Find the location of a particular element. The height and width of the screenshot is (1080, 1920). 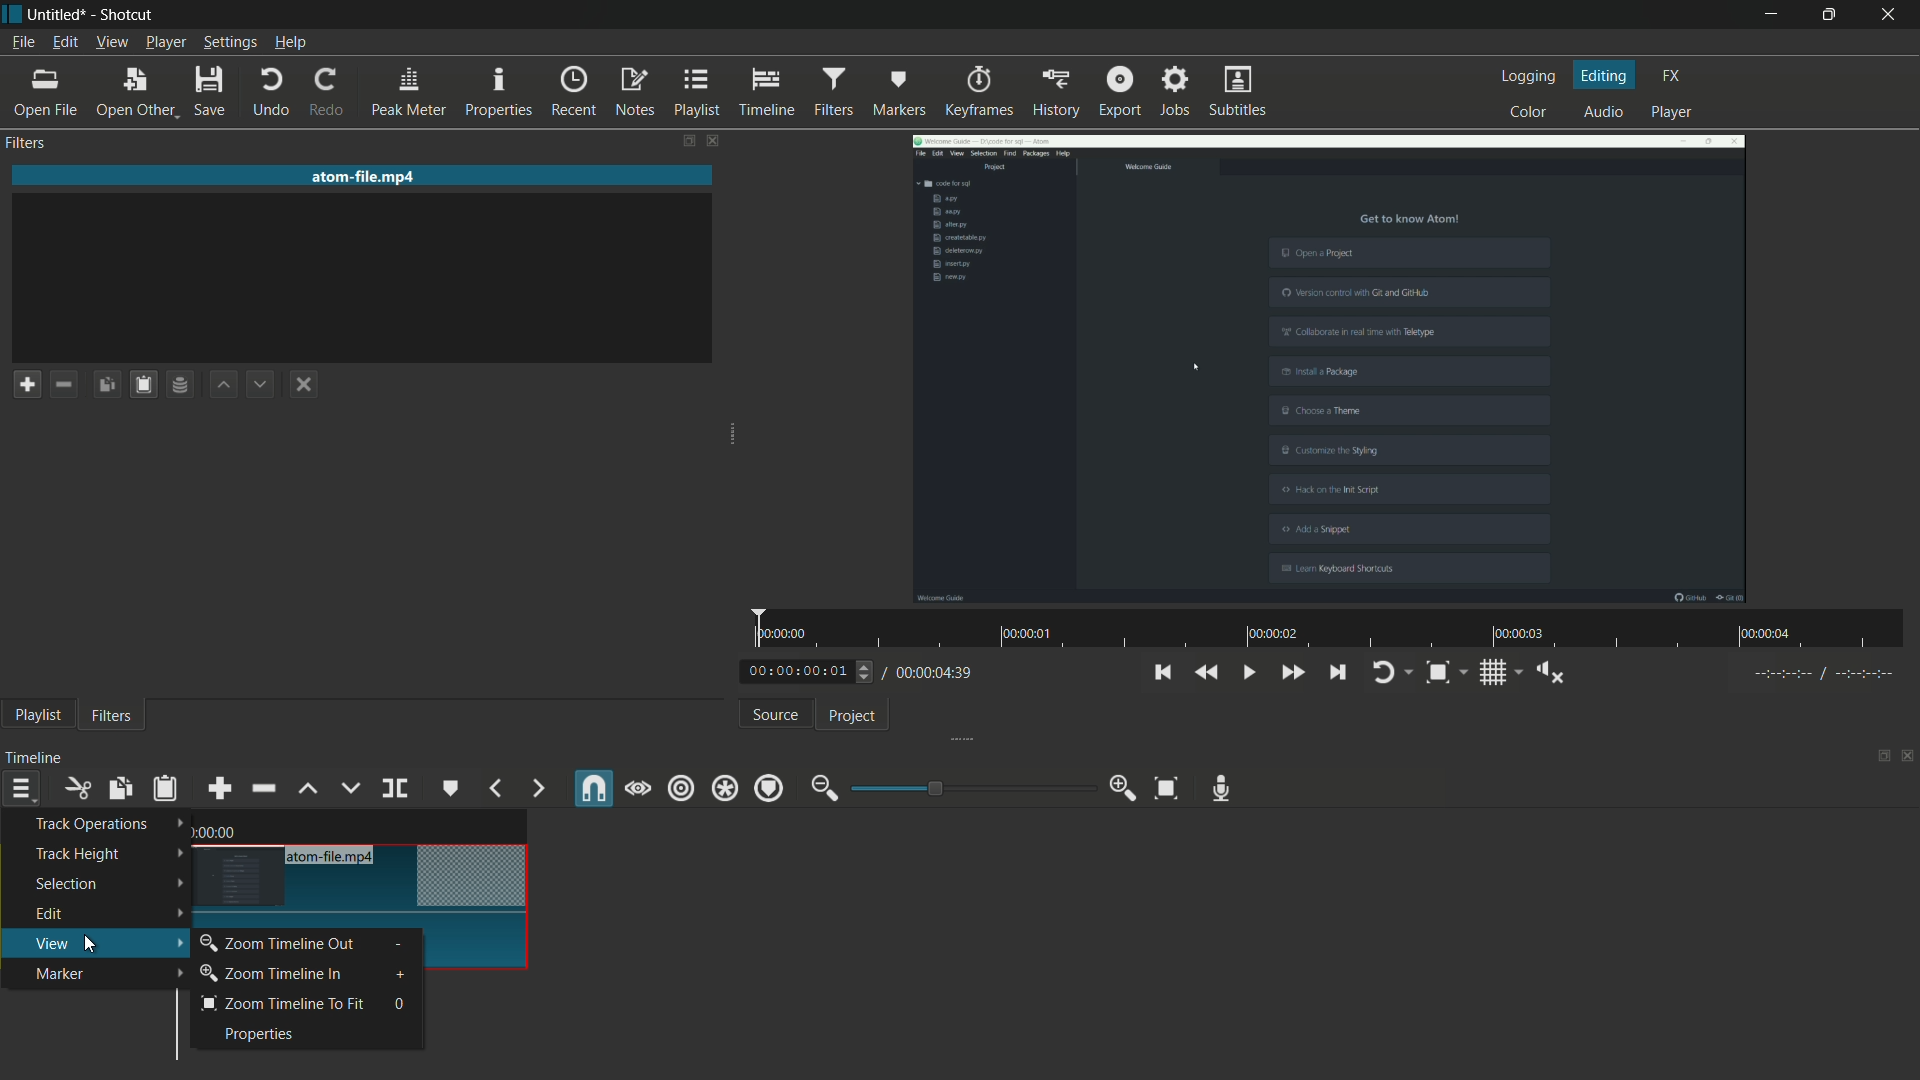

in point is located at coordinates (1825, 674).